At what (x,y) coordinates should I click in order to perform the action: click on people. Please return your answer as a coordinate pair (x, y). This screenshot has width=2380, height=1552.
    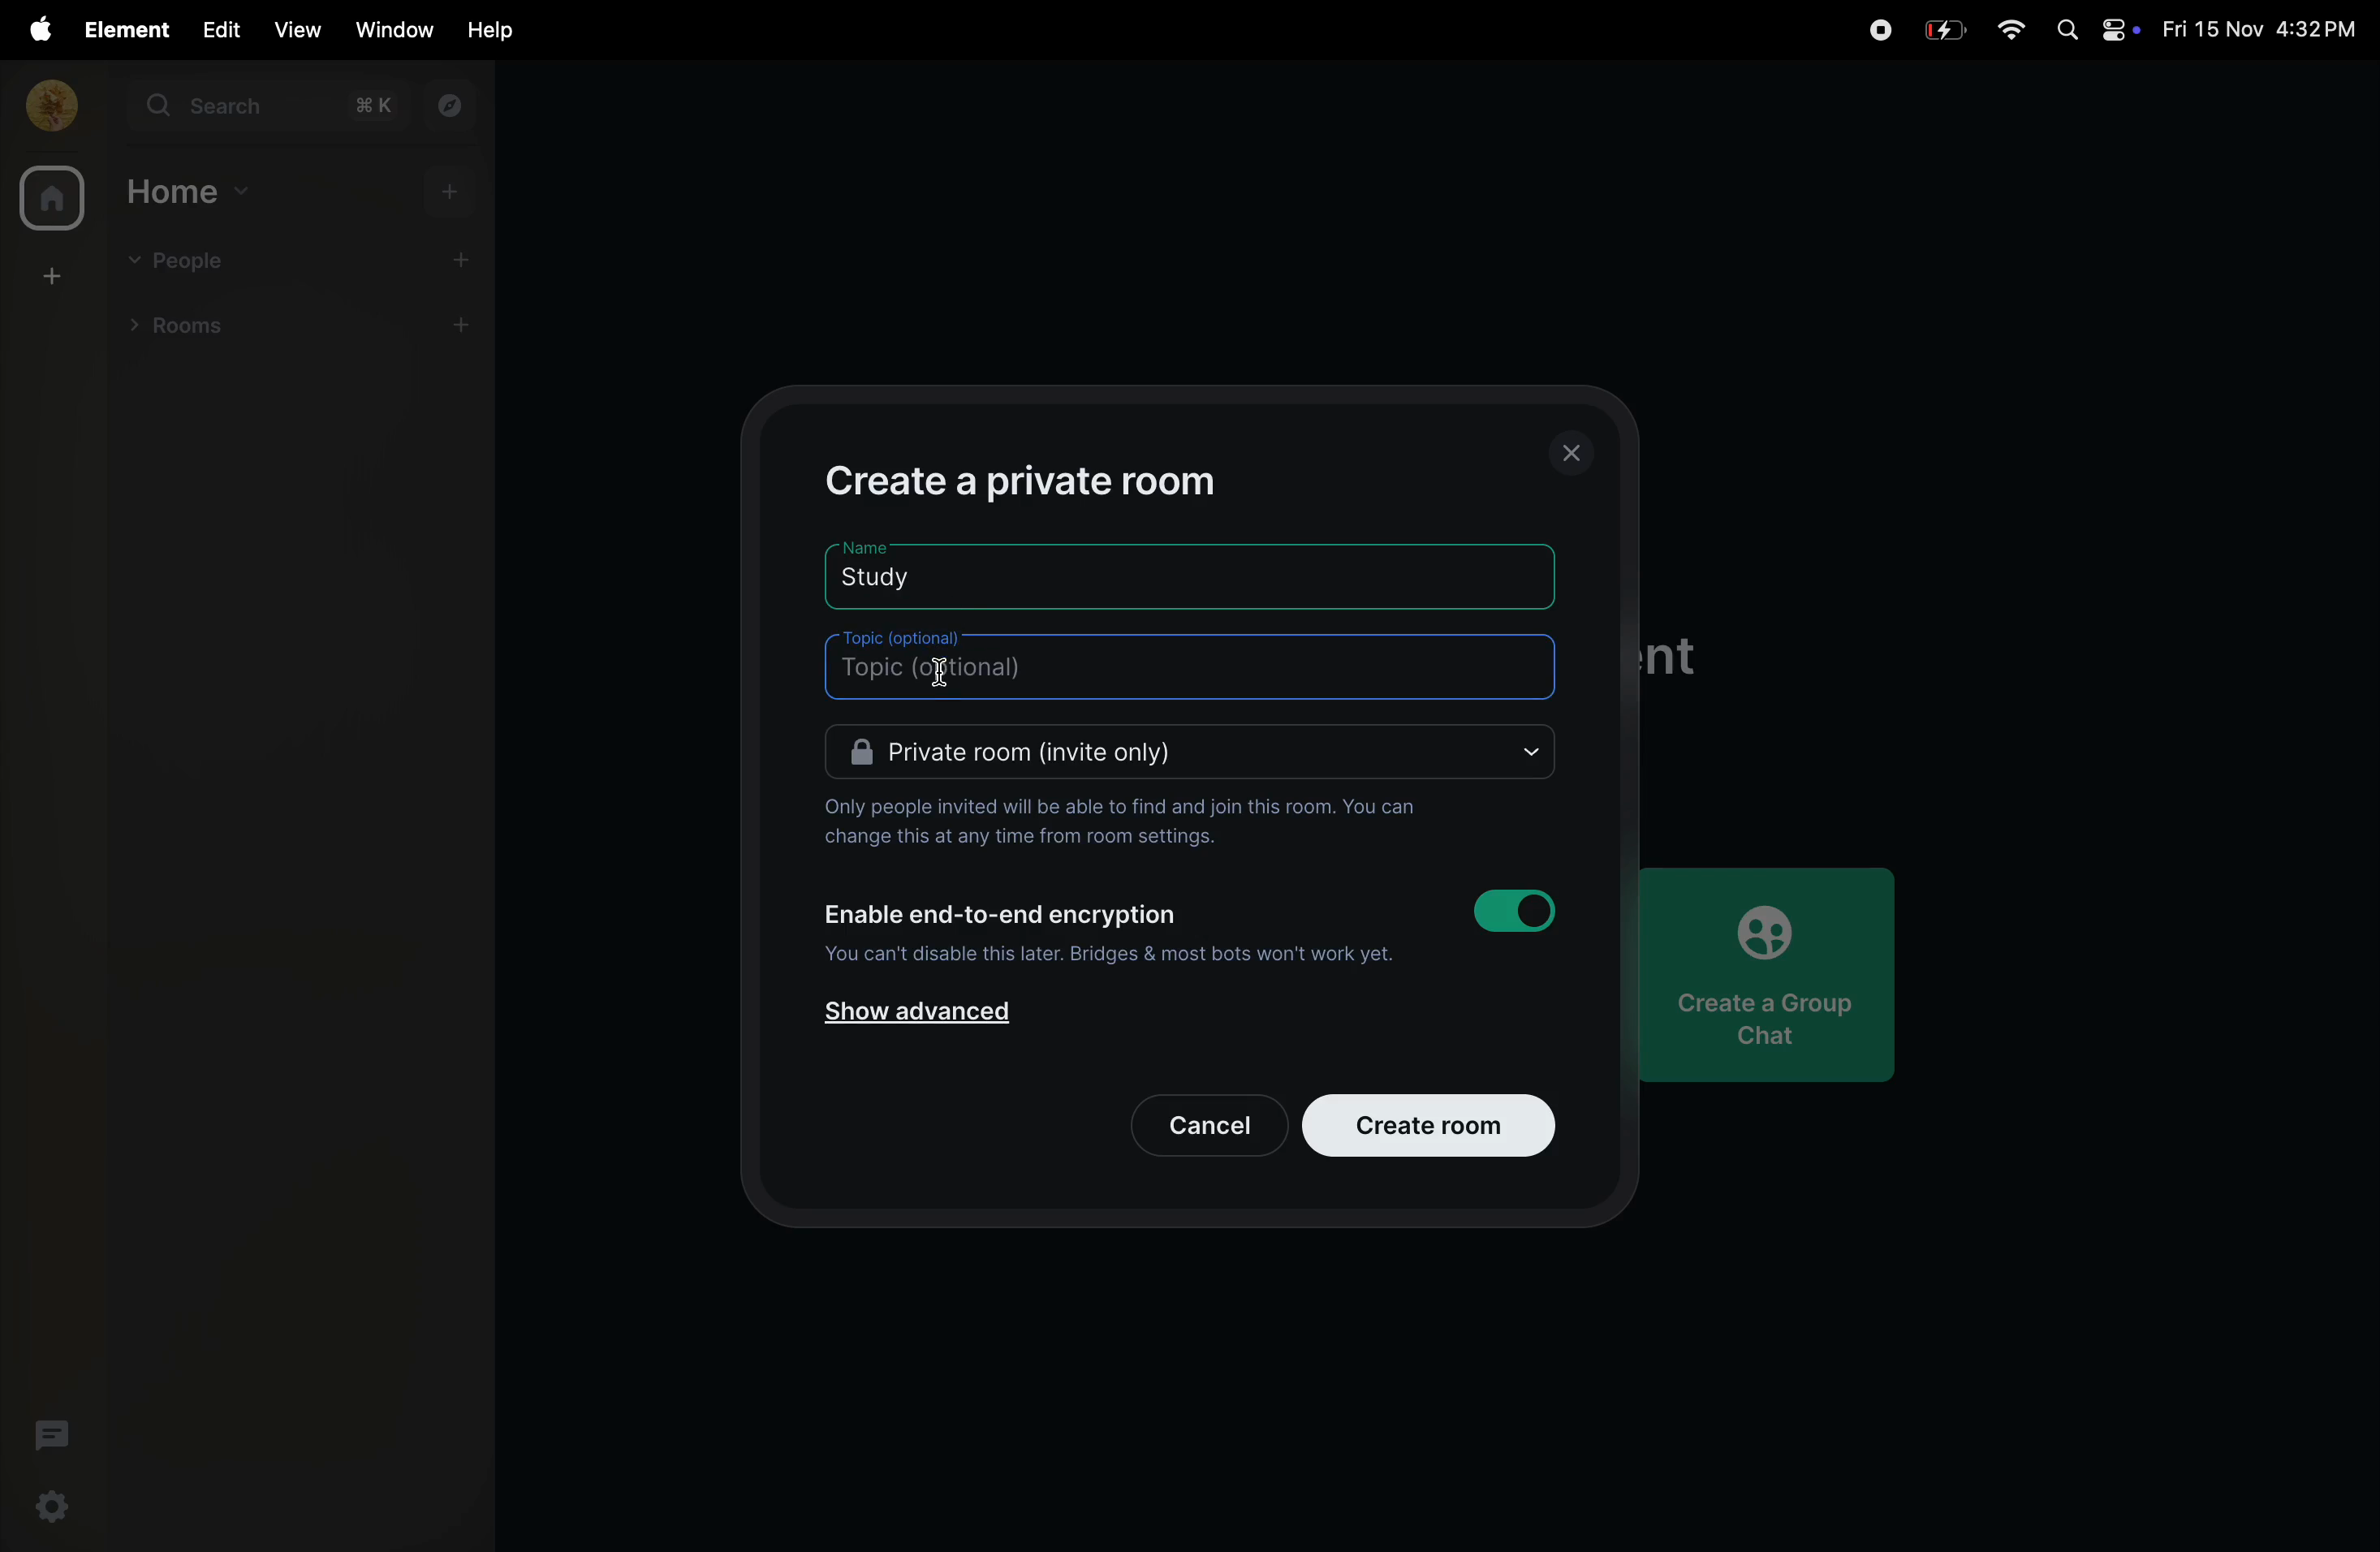
    Looking at the image, I should click on (183, 259).